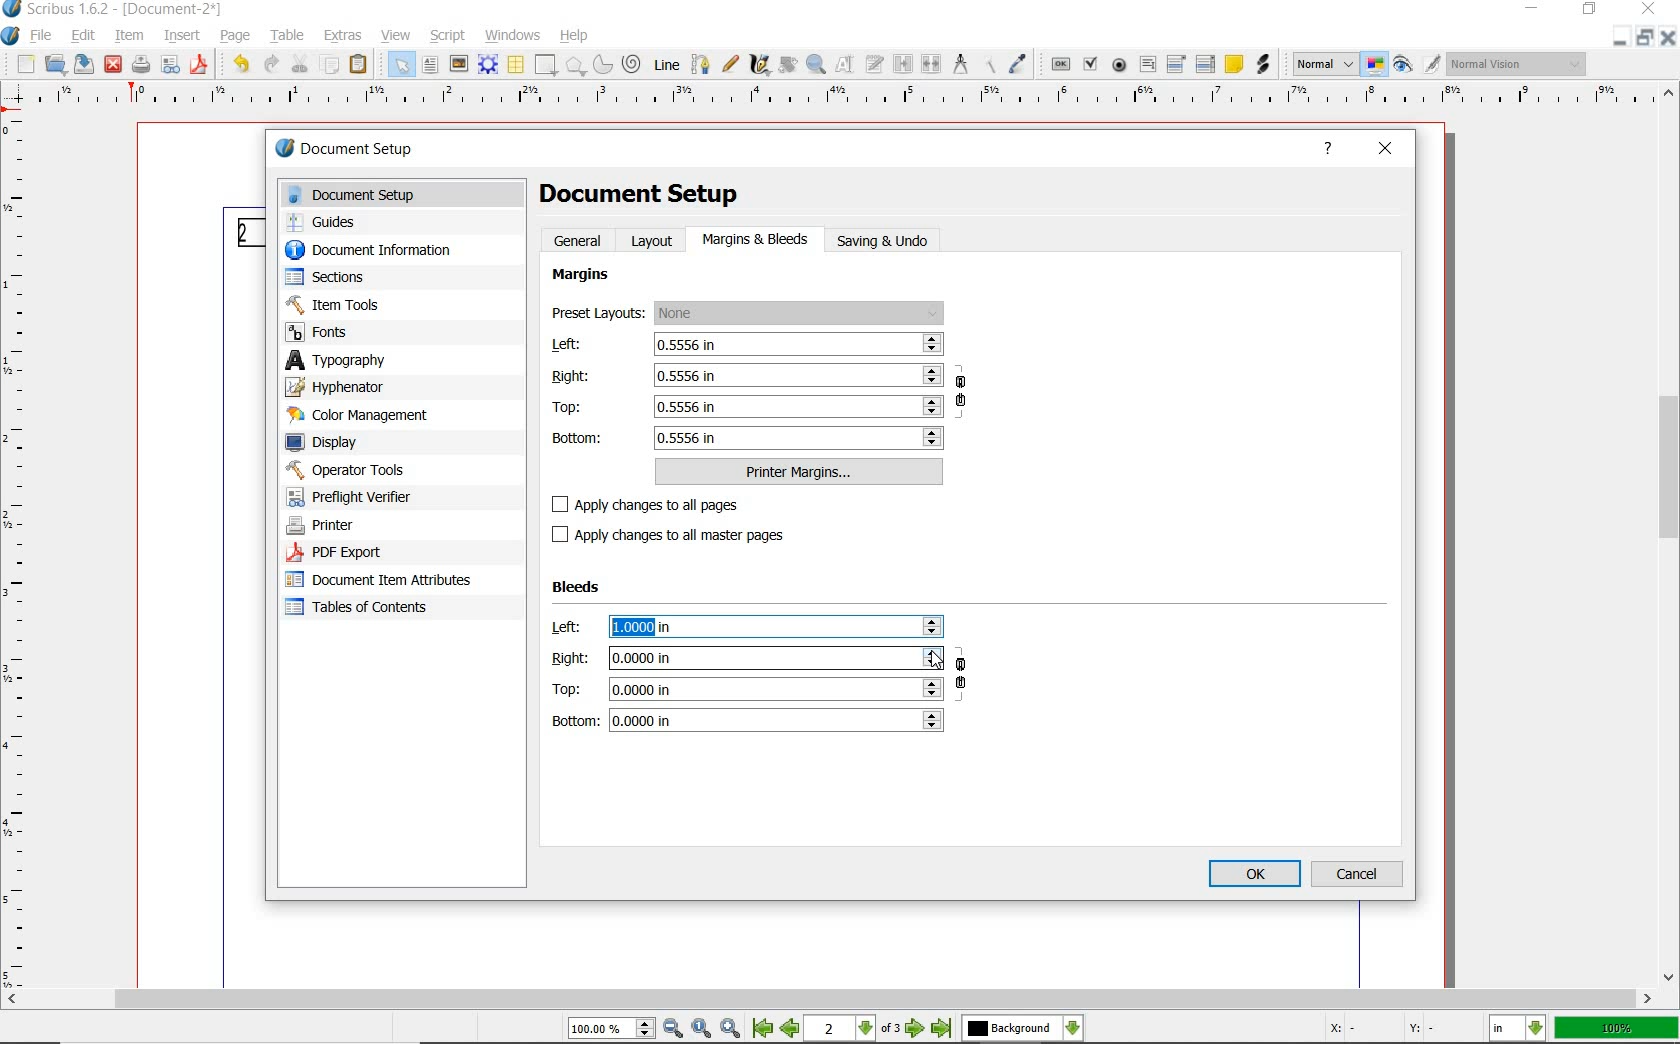 The image size is (1680, 1044). Describe the element at coordinates (289, 37) in the screenshot. I see `table` at that location.